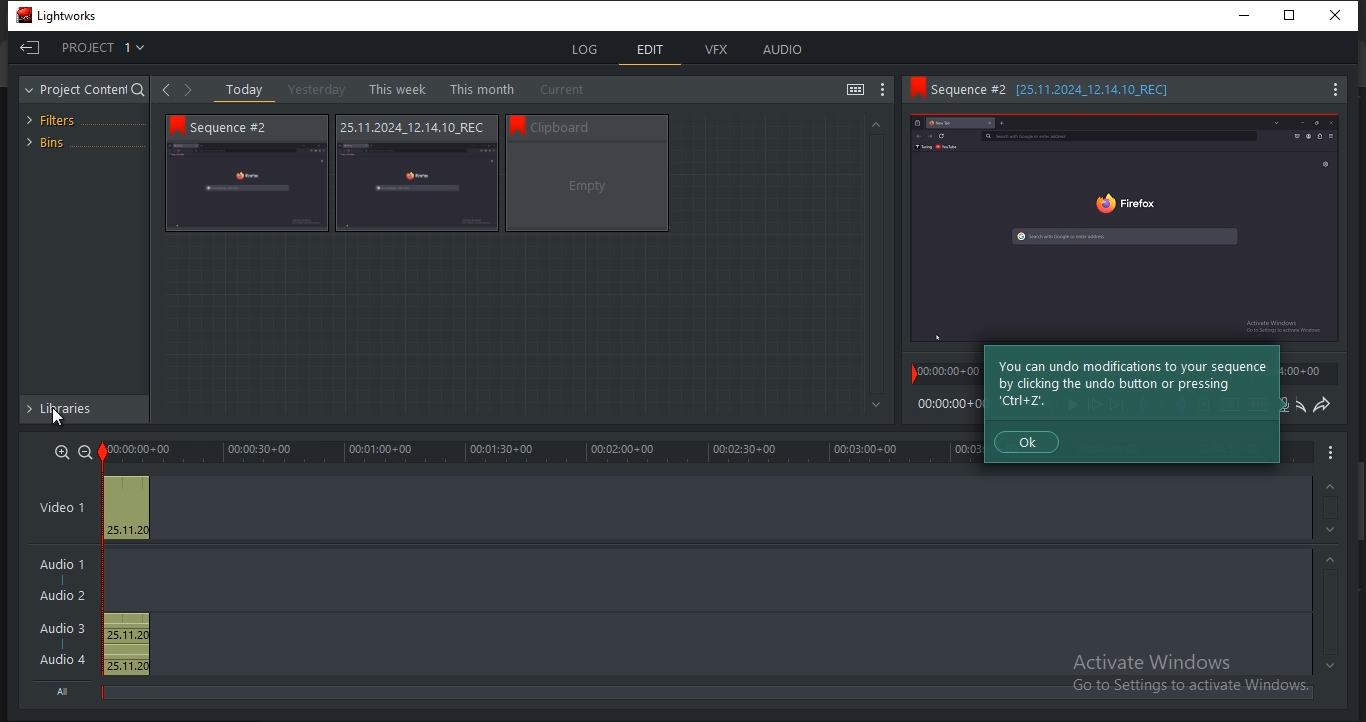  Describe the element at coordinates (1338, 665) in the screenshot. I see `timeline navigation up arrow` at that location.